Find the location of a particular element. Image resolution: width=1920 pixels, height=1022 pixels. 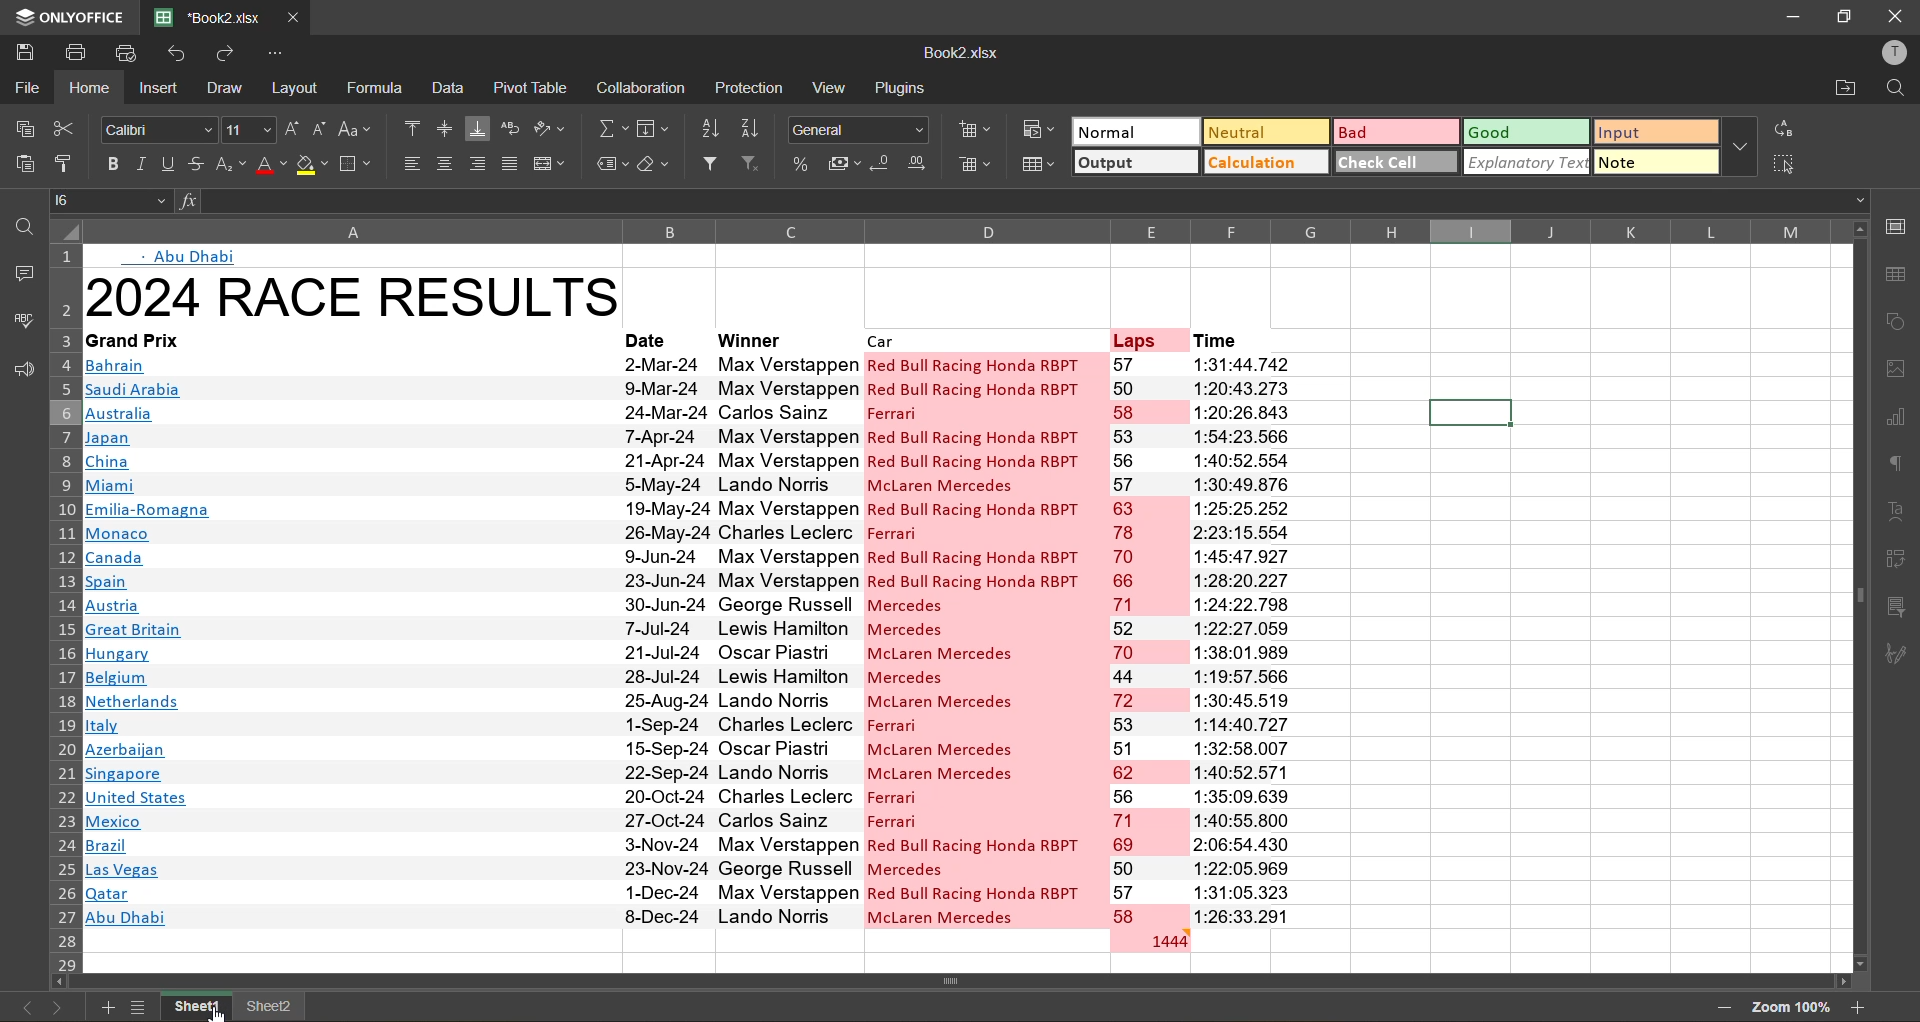

country is located at coordinates (348, 640).